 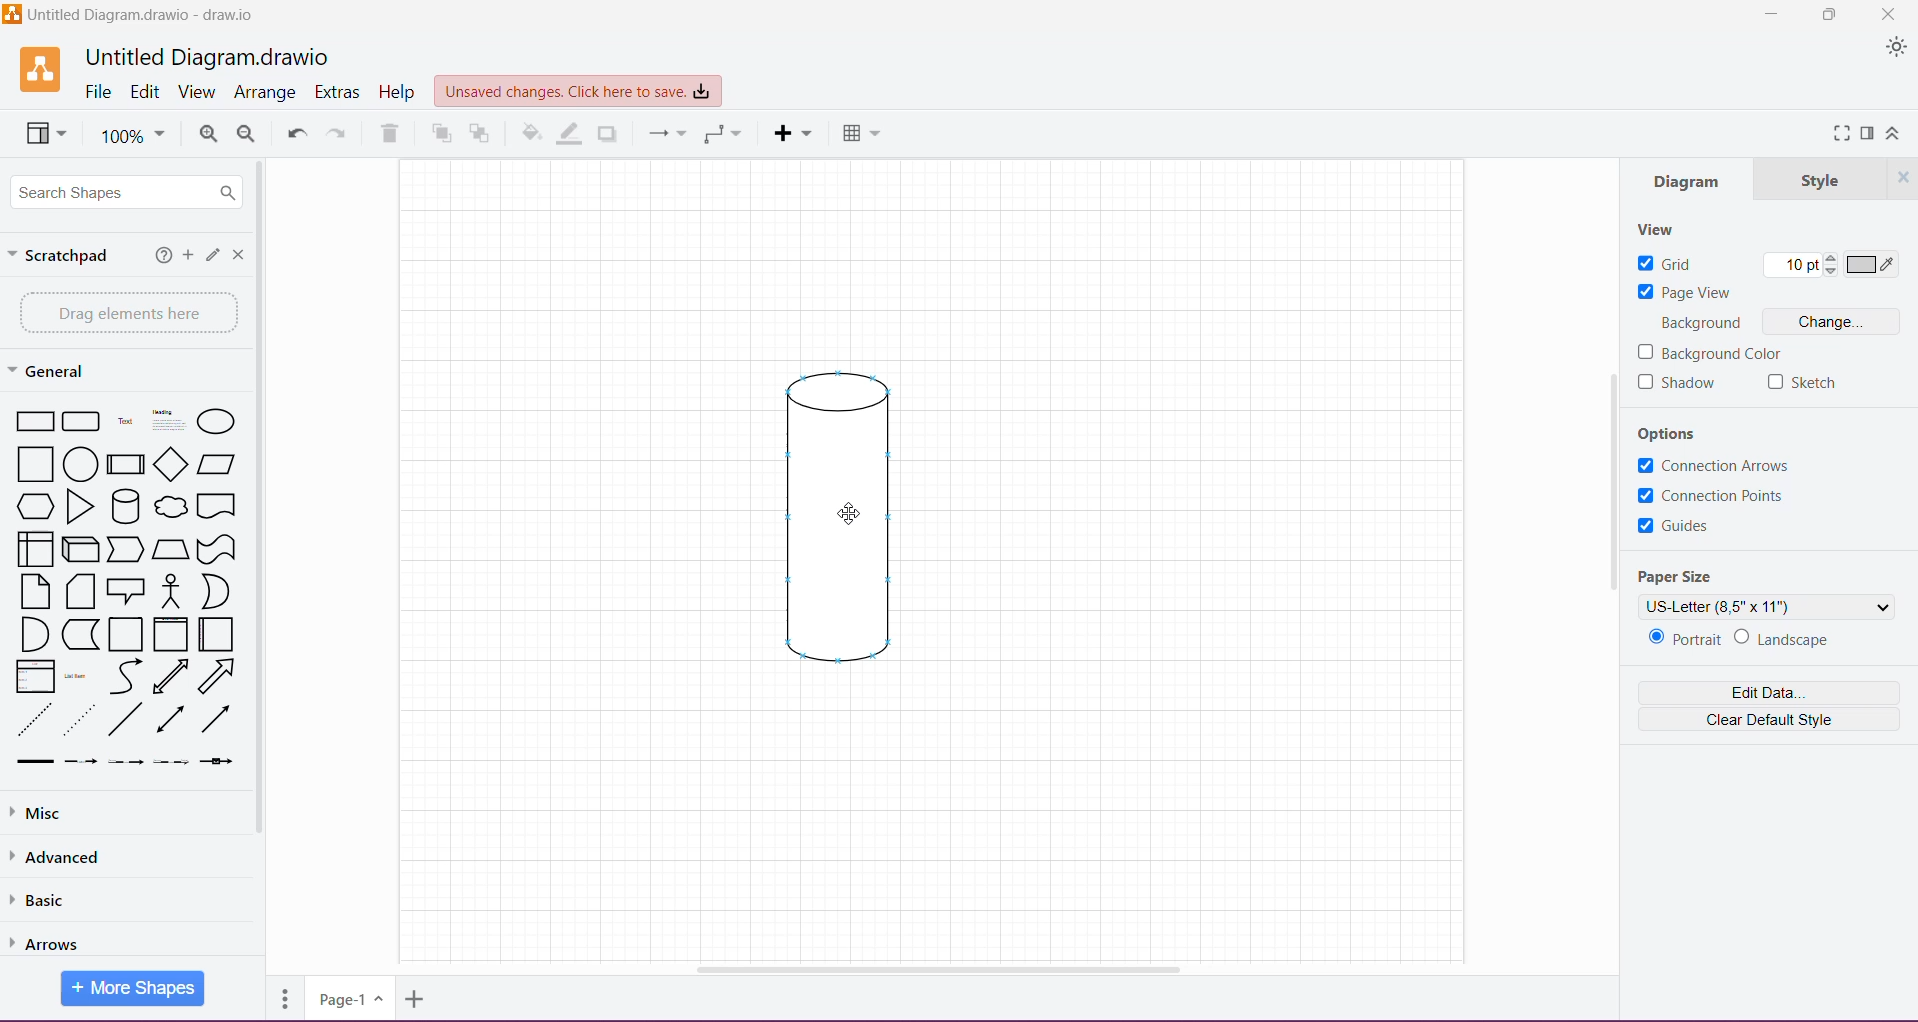 I want to click on Portrait, so click(x=1683, y=639).